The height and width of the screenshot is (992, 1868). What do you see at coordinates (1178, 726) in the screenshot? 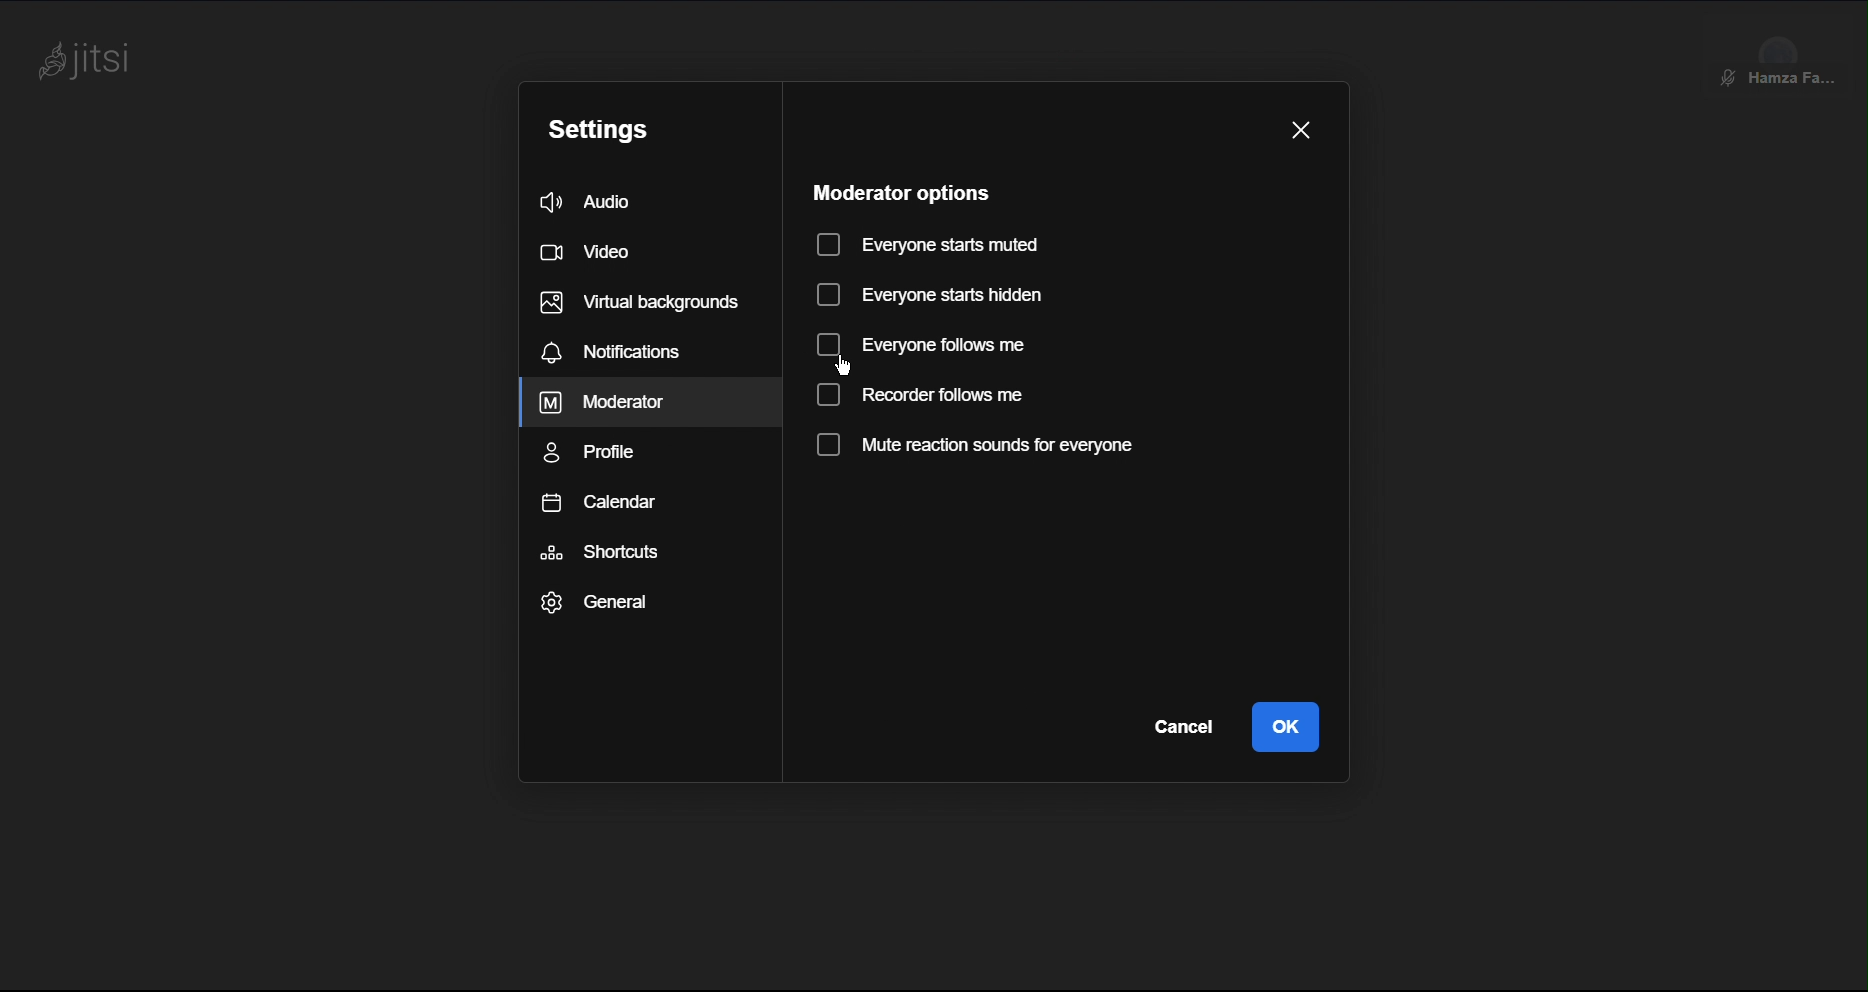
I see `Cancel` at bounding box center [1178, 726].